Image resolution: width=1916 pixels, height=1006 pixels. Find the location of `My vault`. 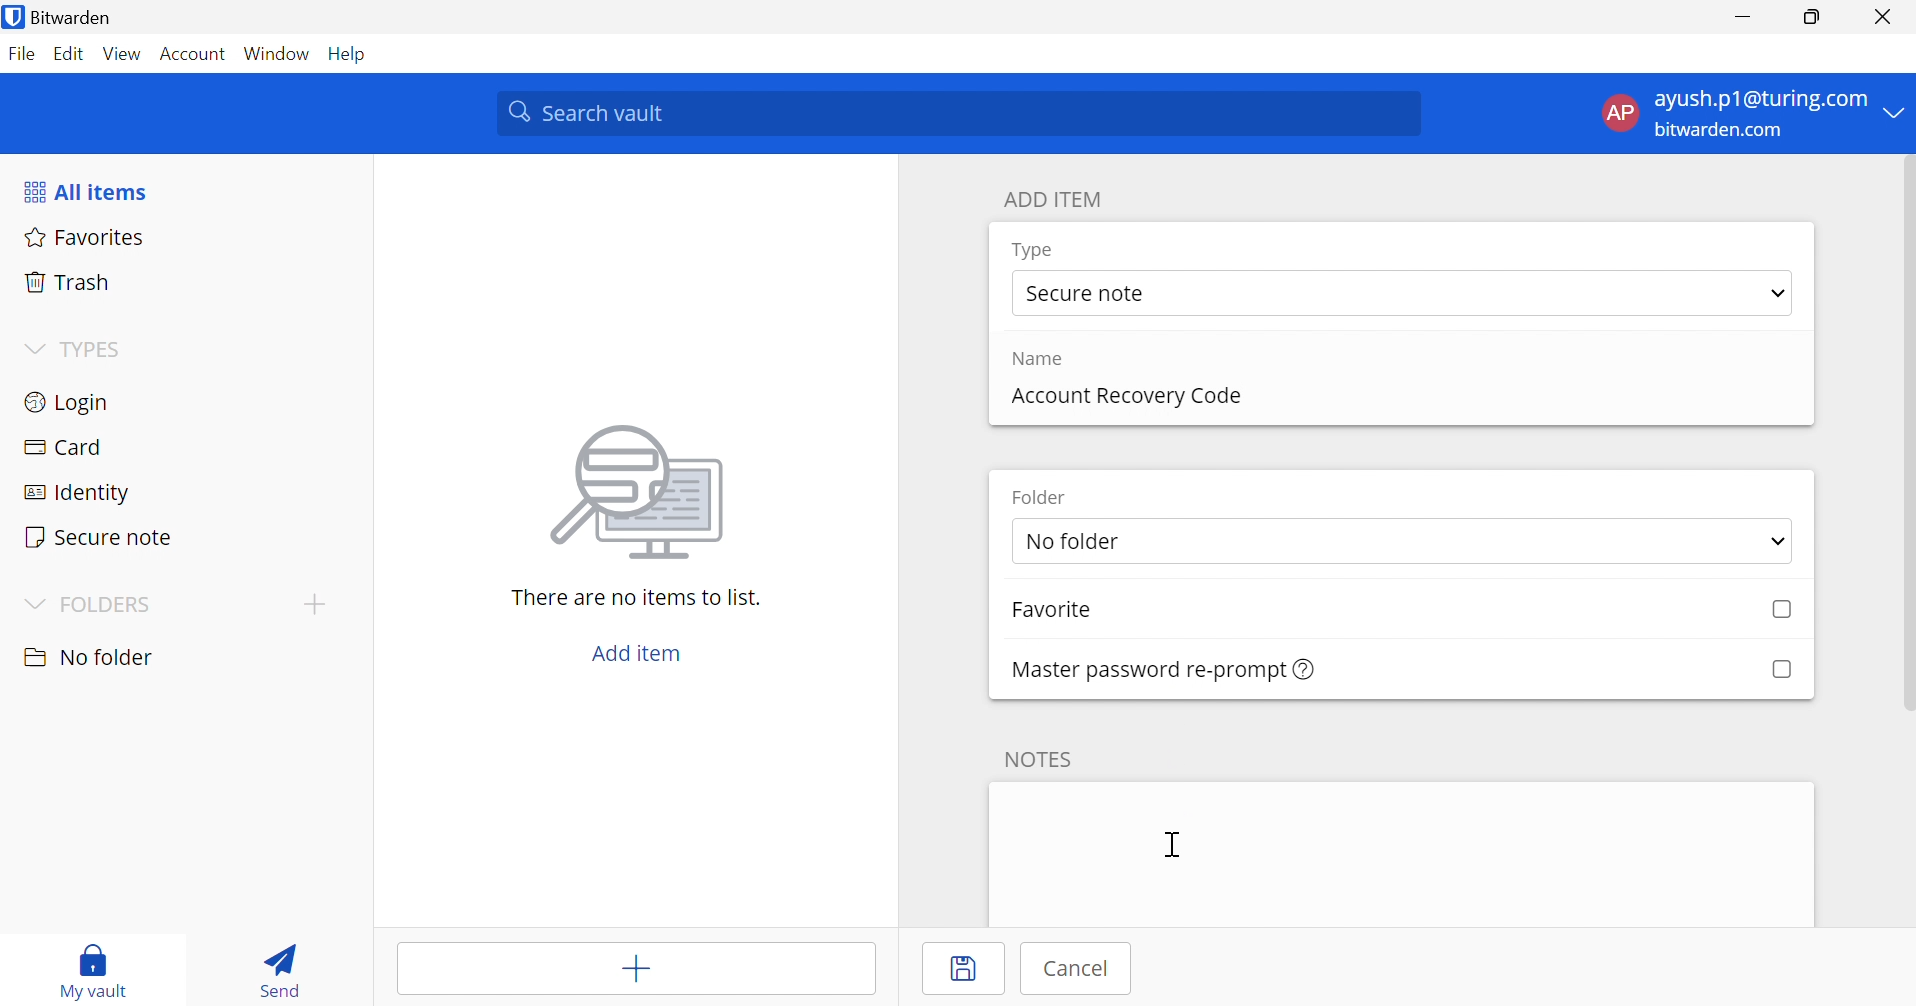

My vault is located at coordinates (102, 956).